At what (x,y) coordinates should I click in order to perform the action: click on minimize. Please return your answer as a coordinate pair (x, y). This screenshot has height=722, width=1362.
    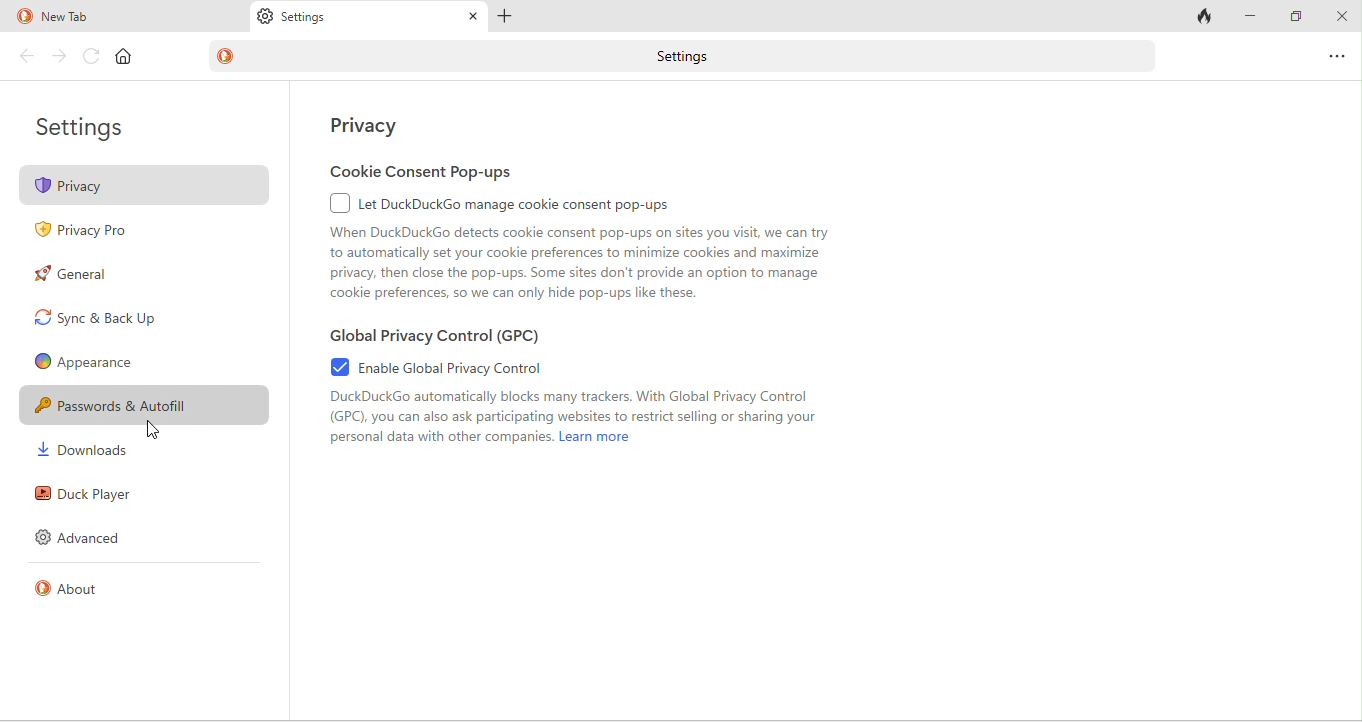
    Looking at the image, I should click on (1253, 17).